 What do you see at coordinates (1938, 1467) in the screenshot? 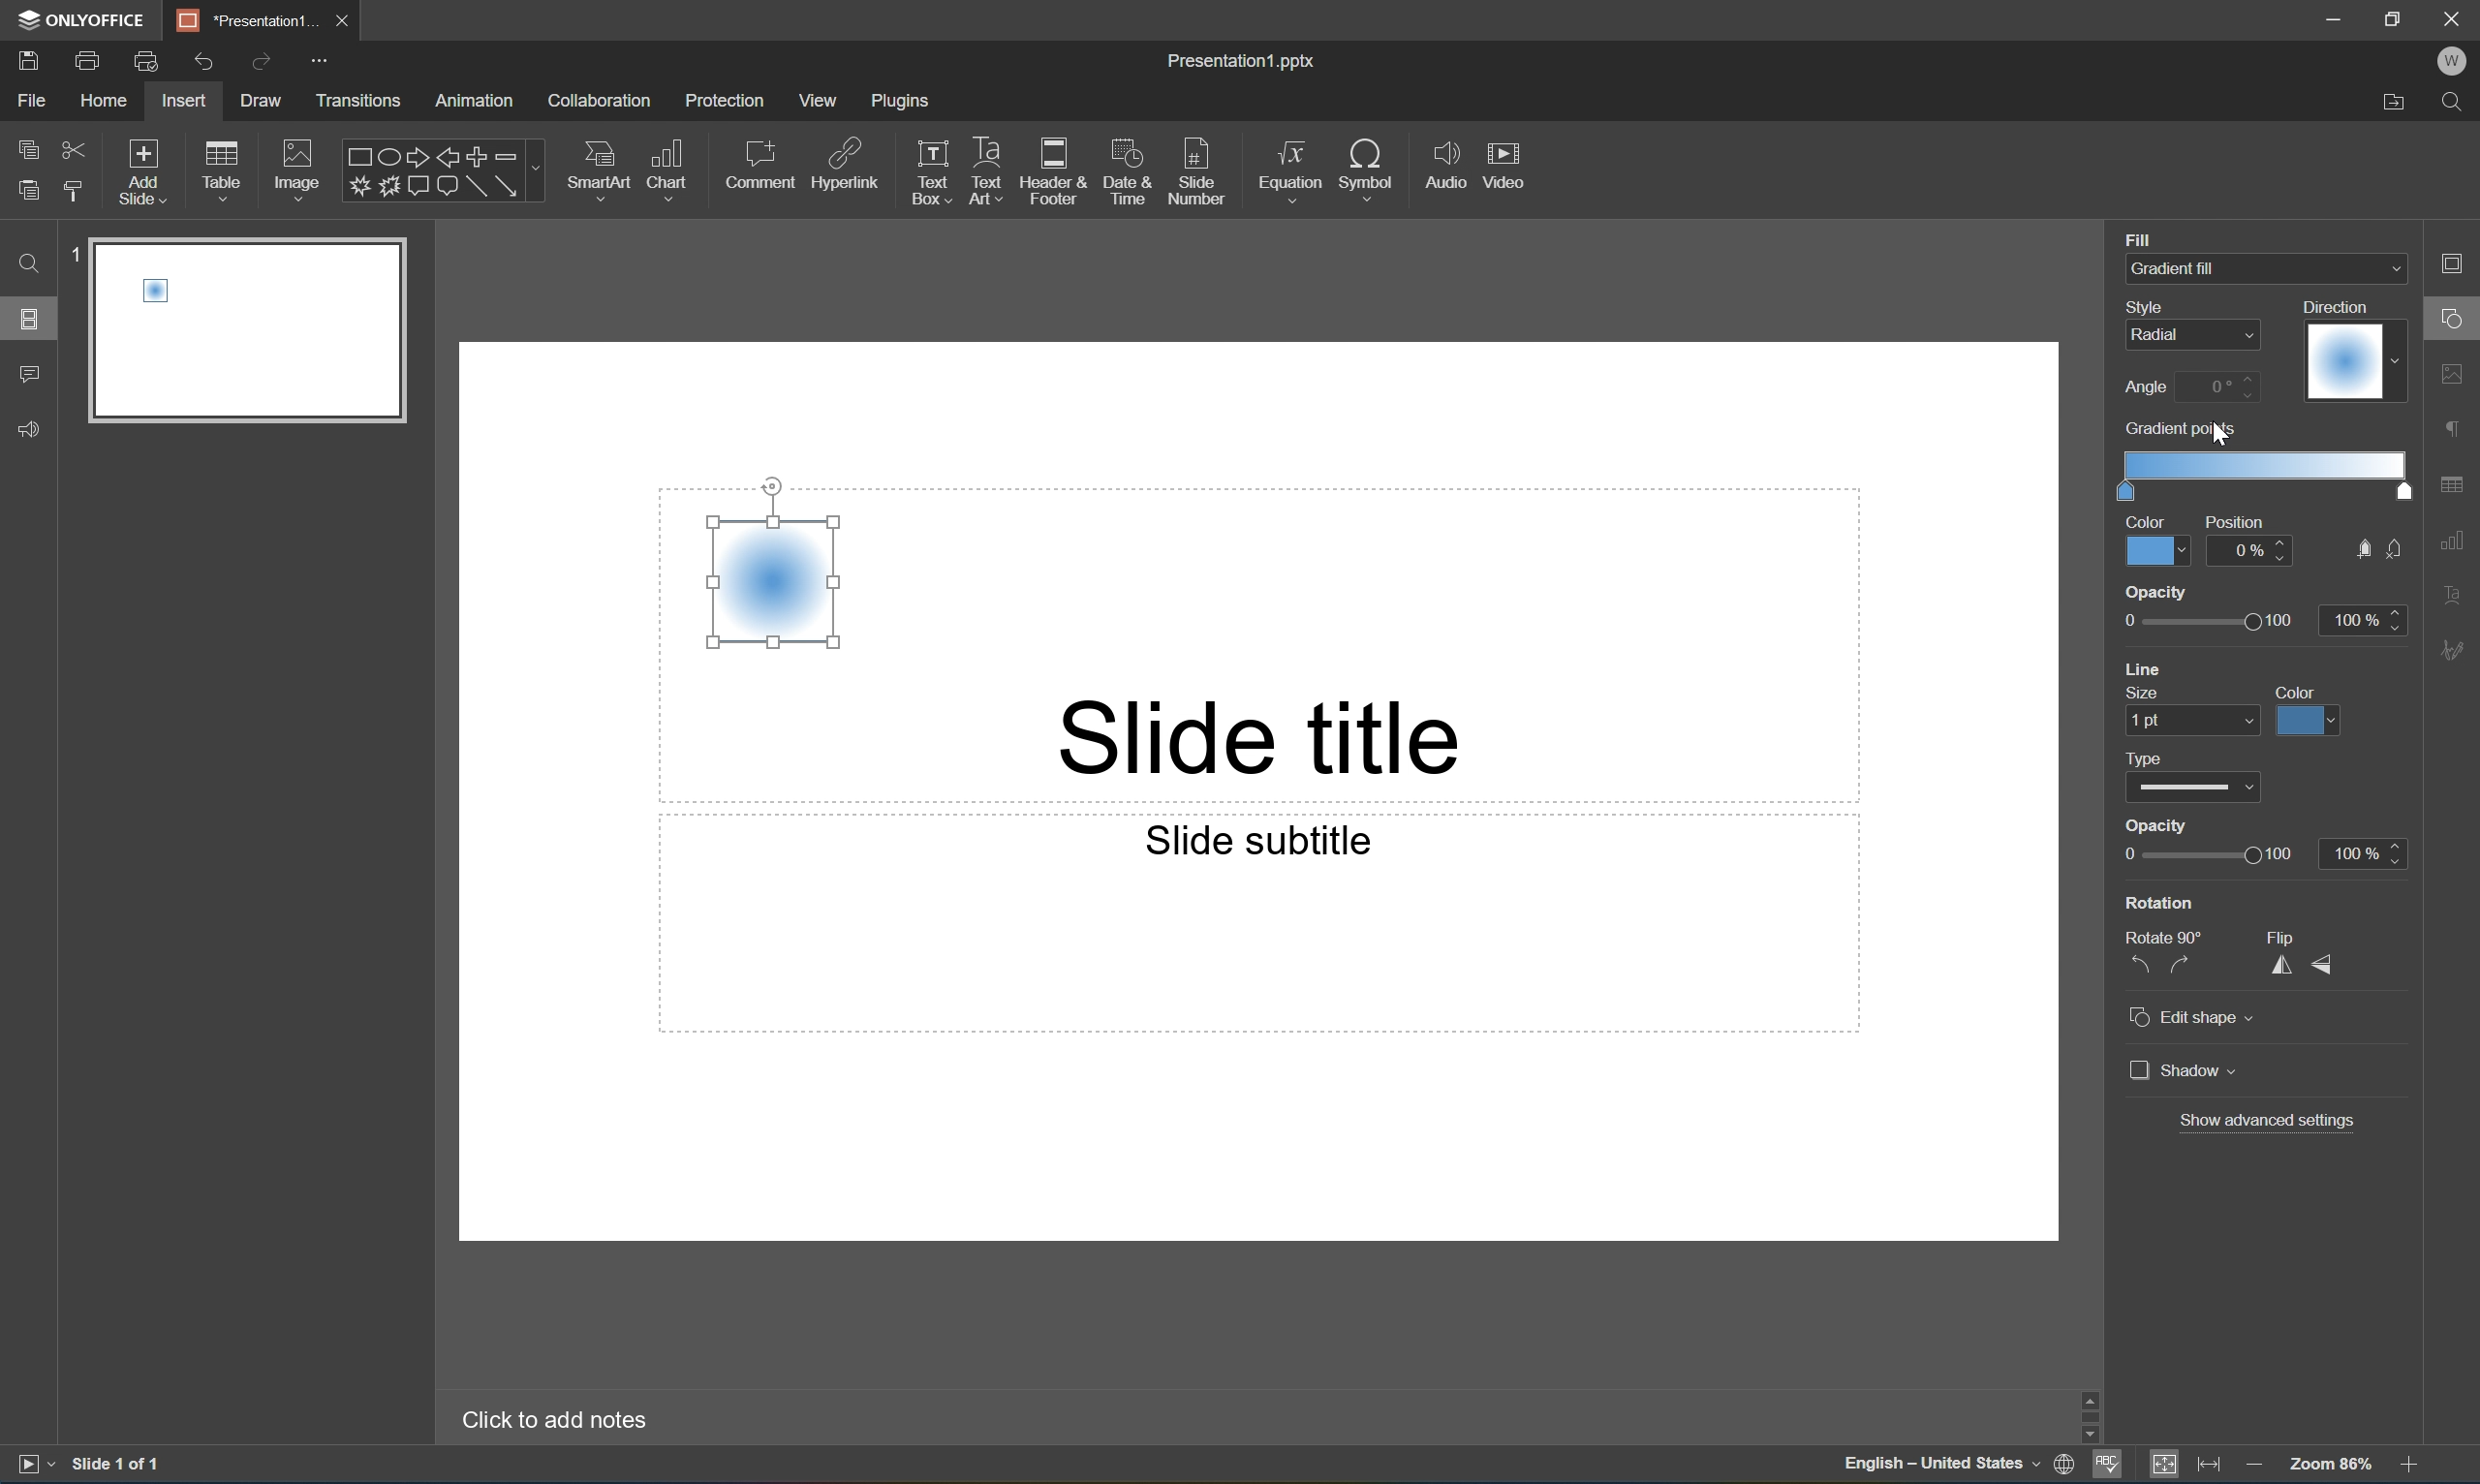
I see `English-United States` at bounding box center [1938, 1467].